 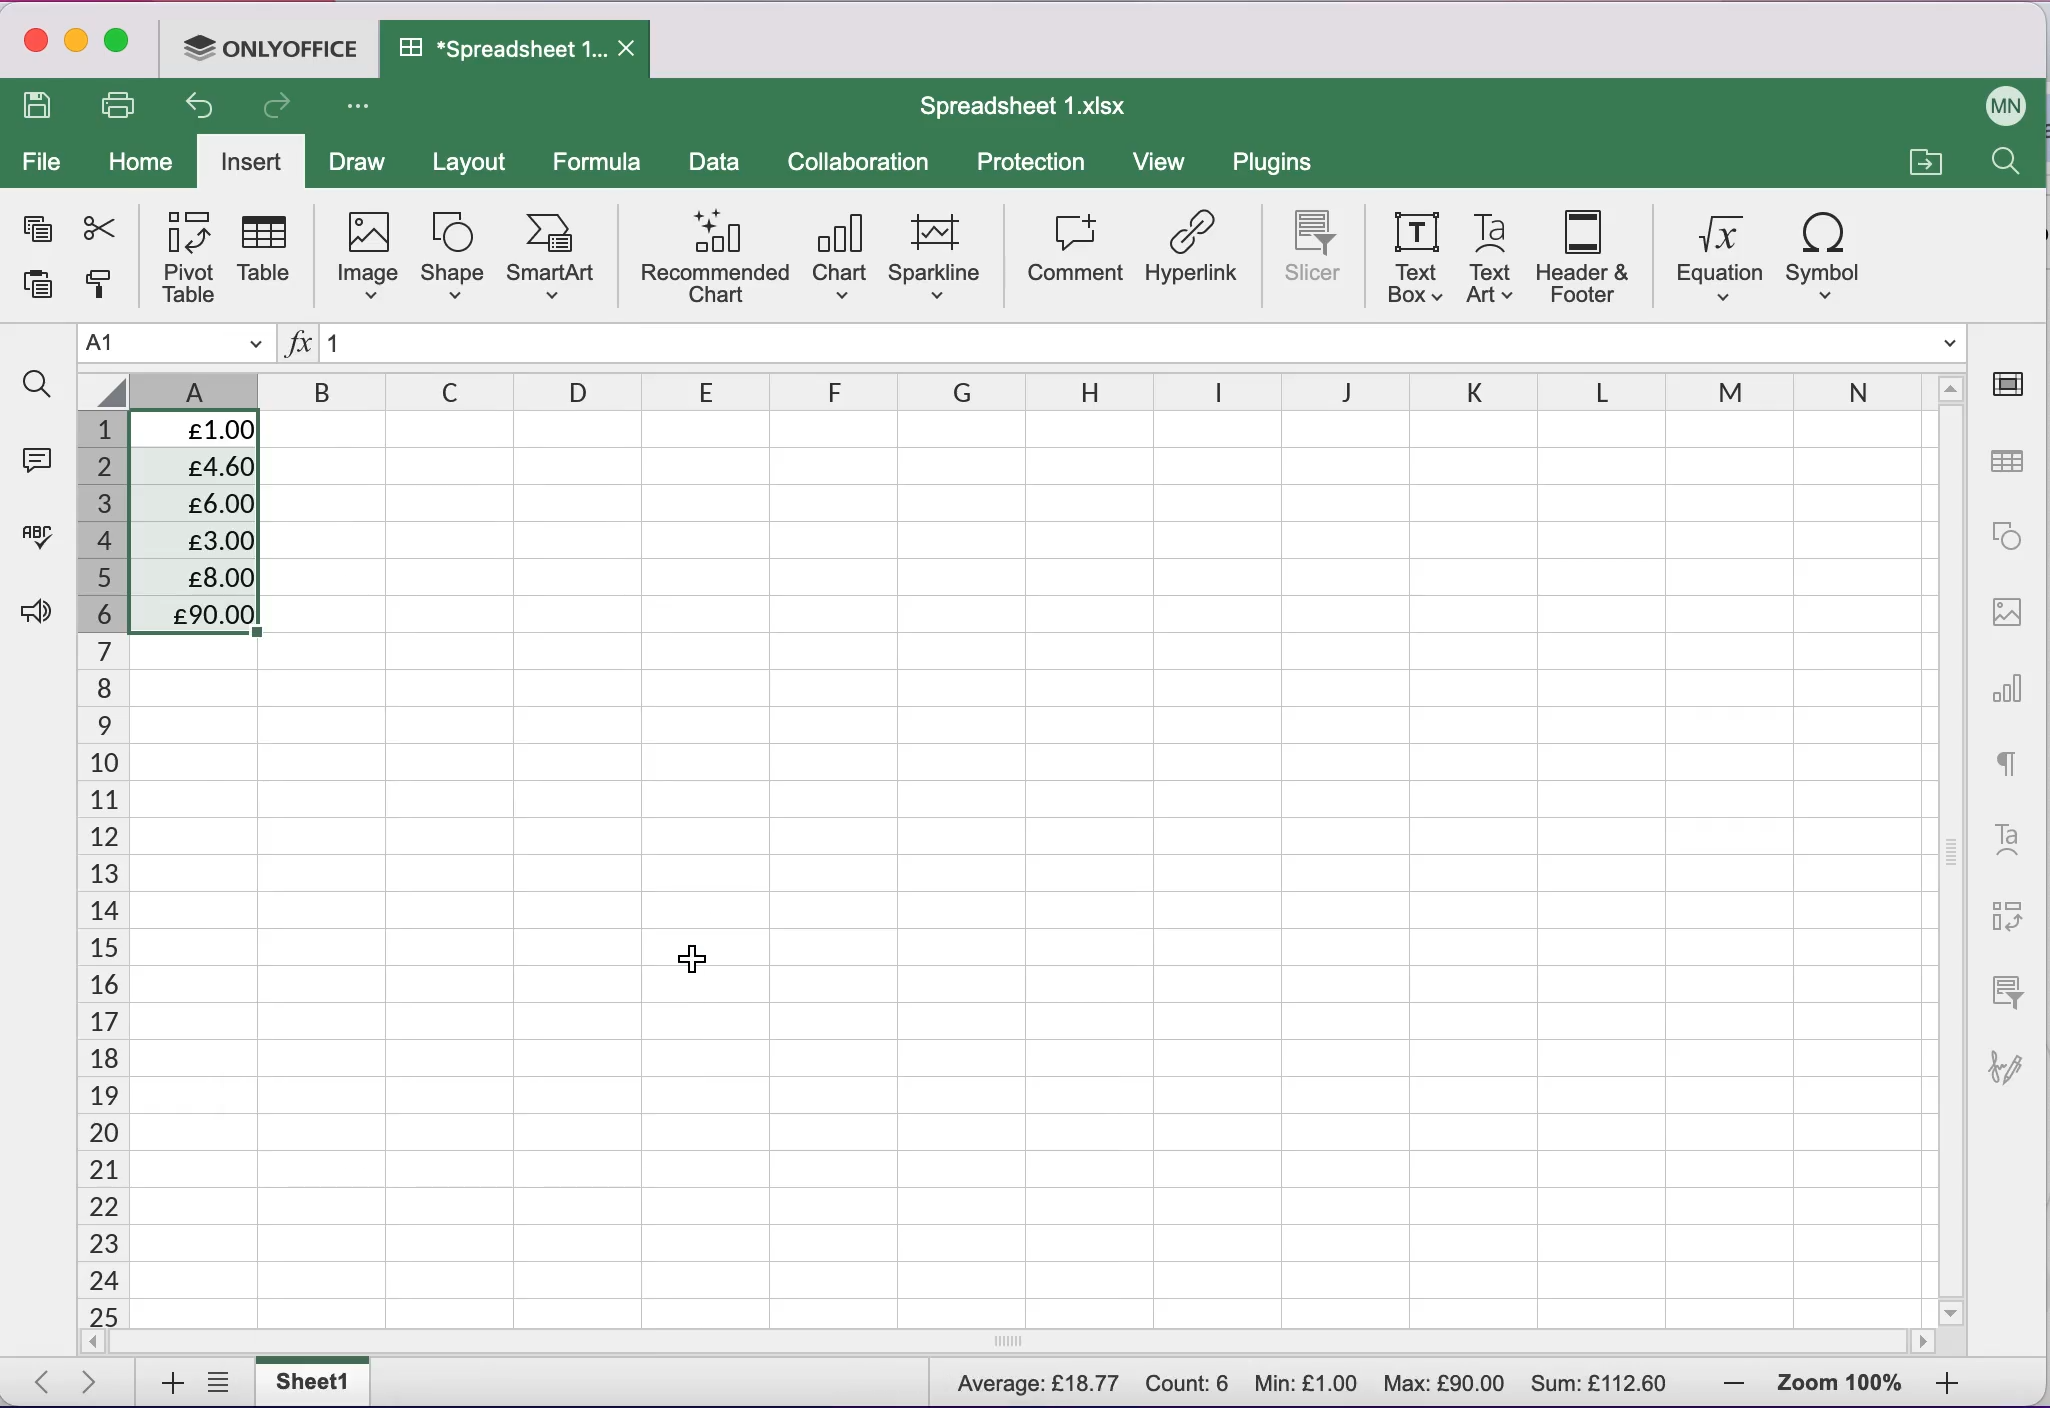 I want to click on print, so click(x=120, y=107).